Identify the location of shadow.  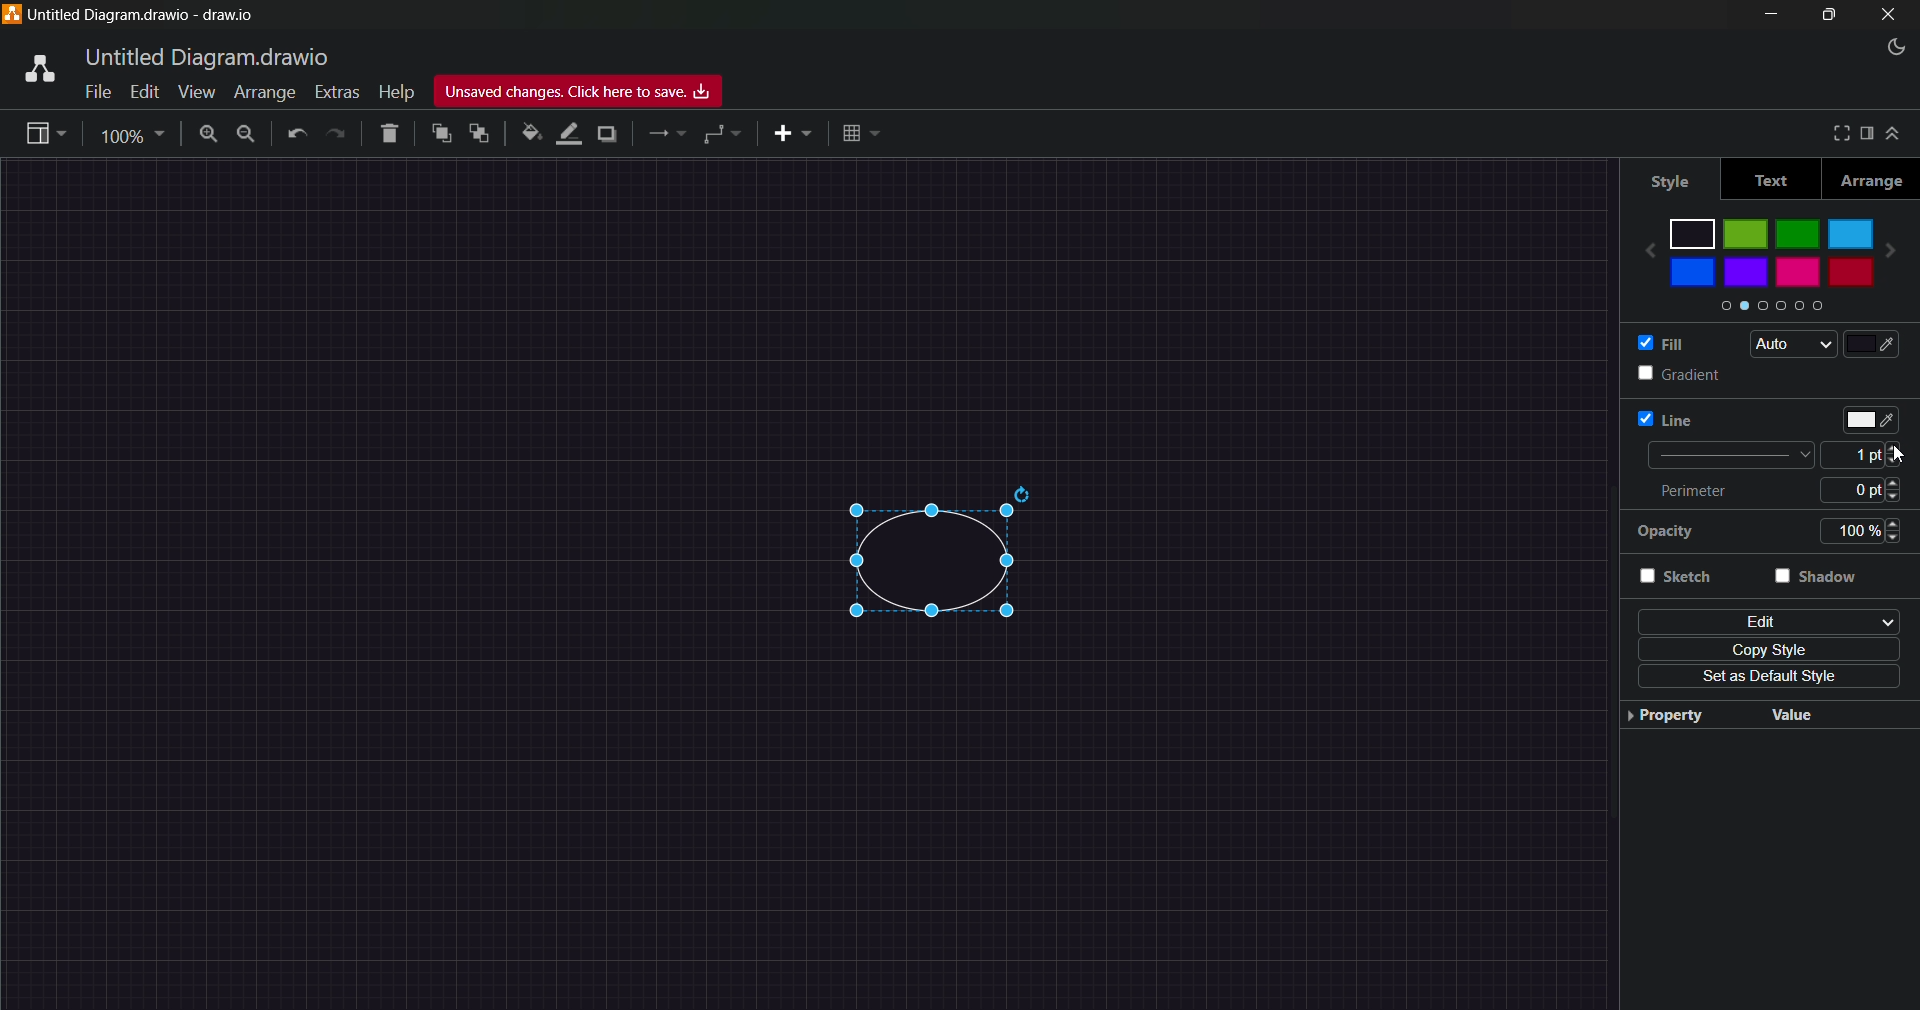
(611, 134).